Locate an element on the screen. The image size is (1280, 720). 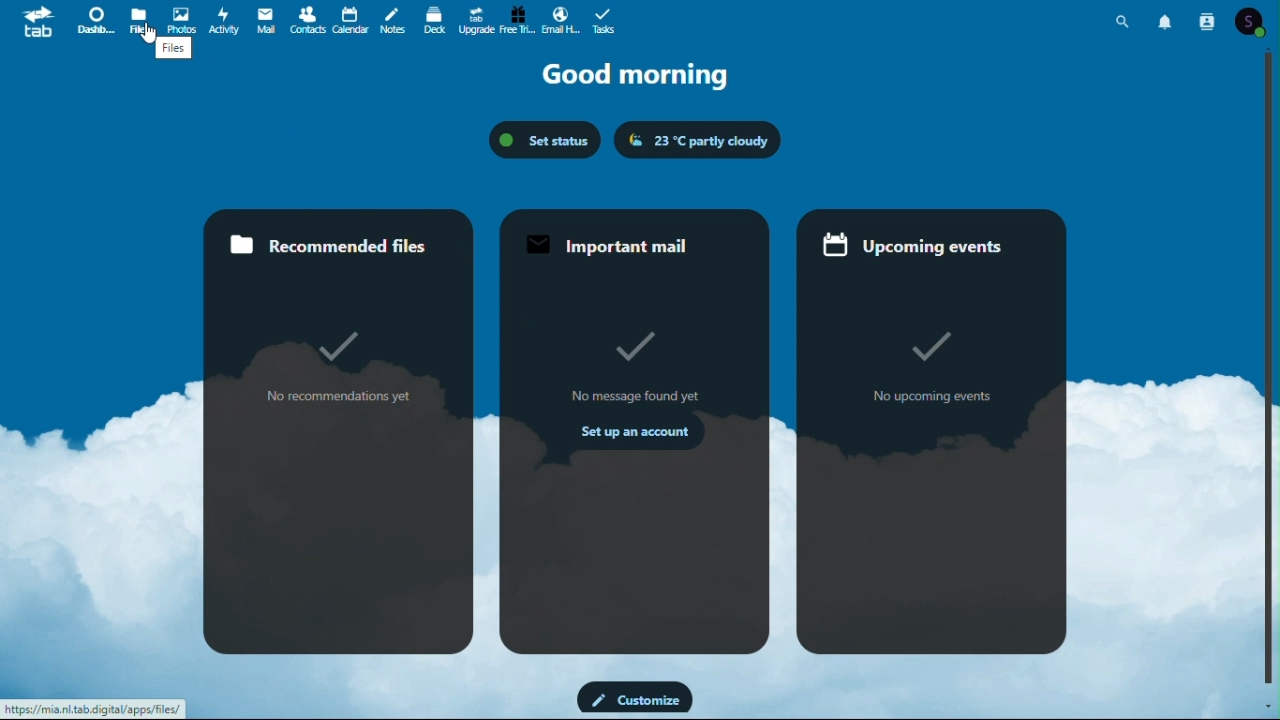
Task  is located at coordinates (608, 19).